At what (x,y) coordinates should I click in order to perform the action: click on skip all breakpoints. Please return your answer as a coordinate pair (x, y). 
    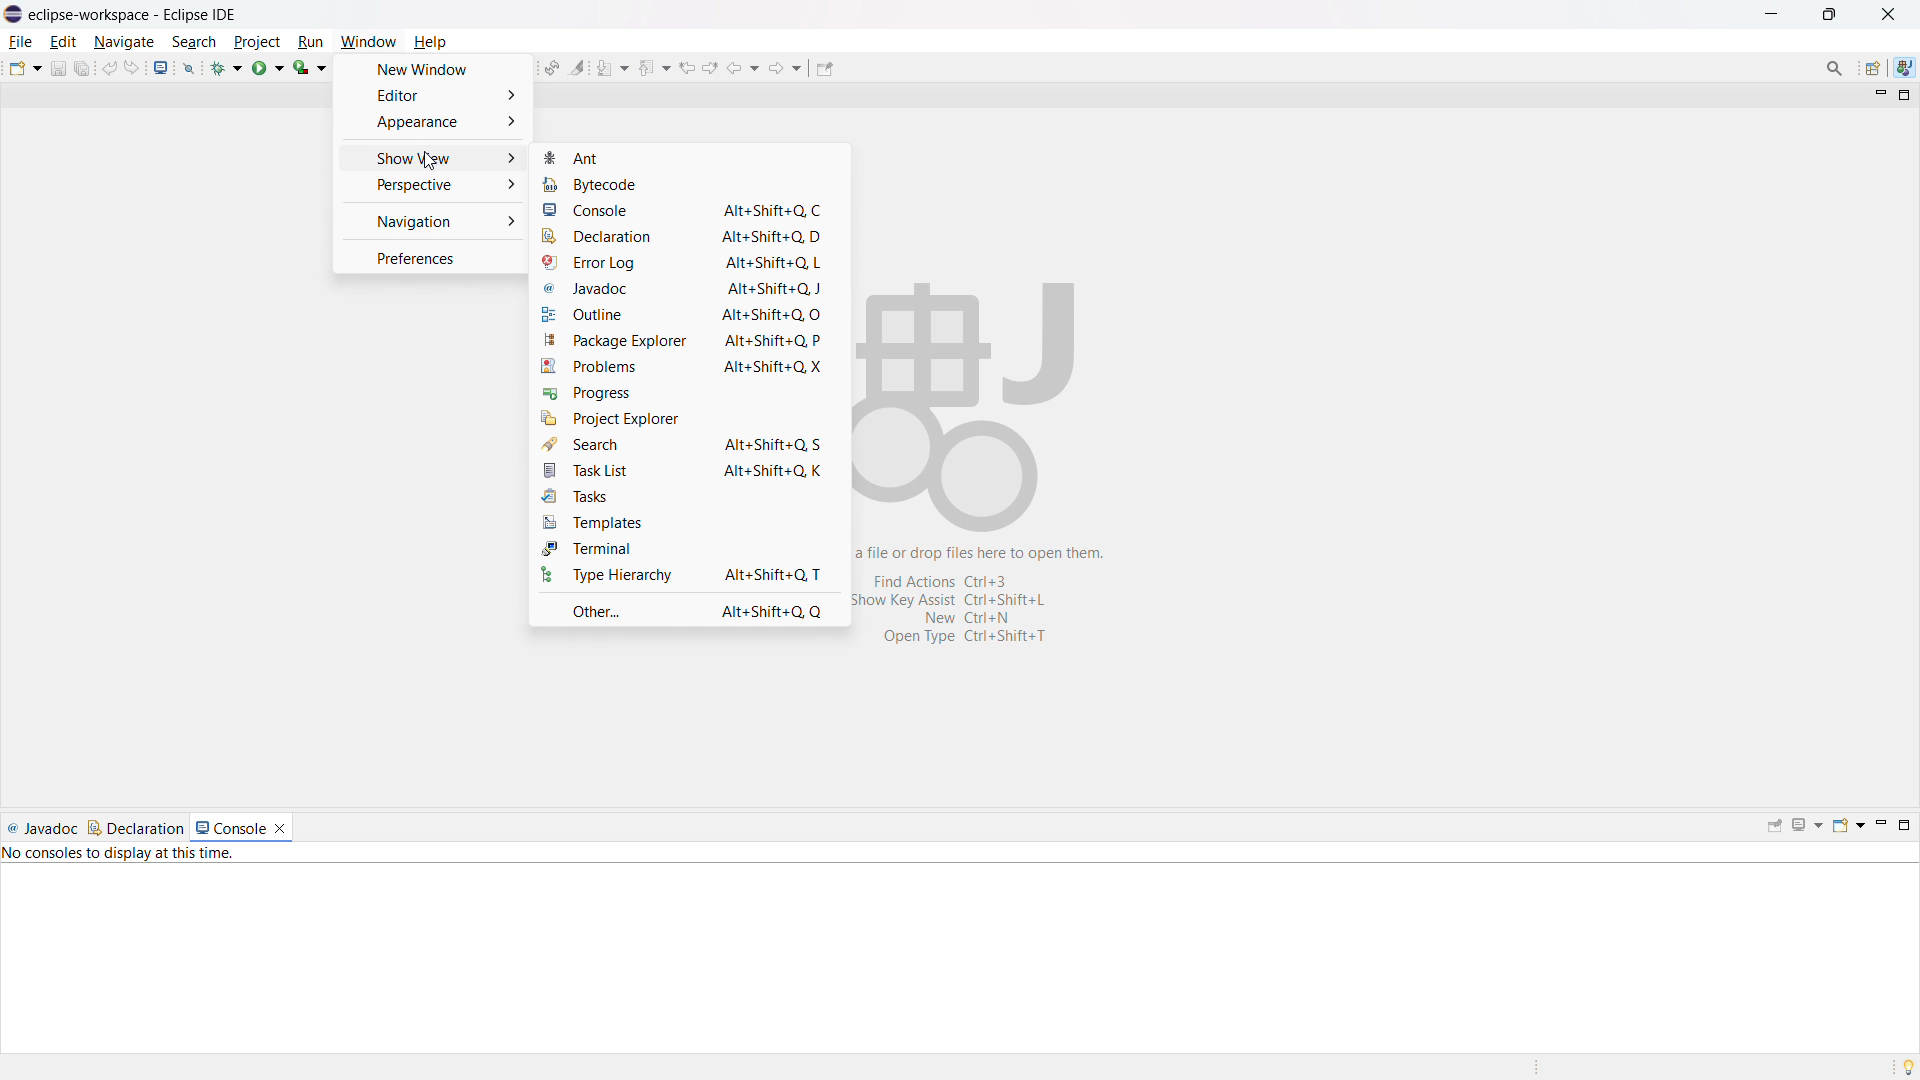
    Looking at the image, I should click on (189, 69).